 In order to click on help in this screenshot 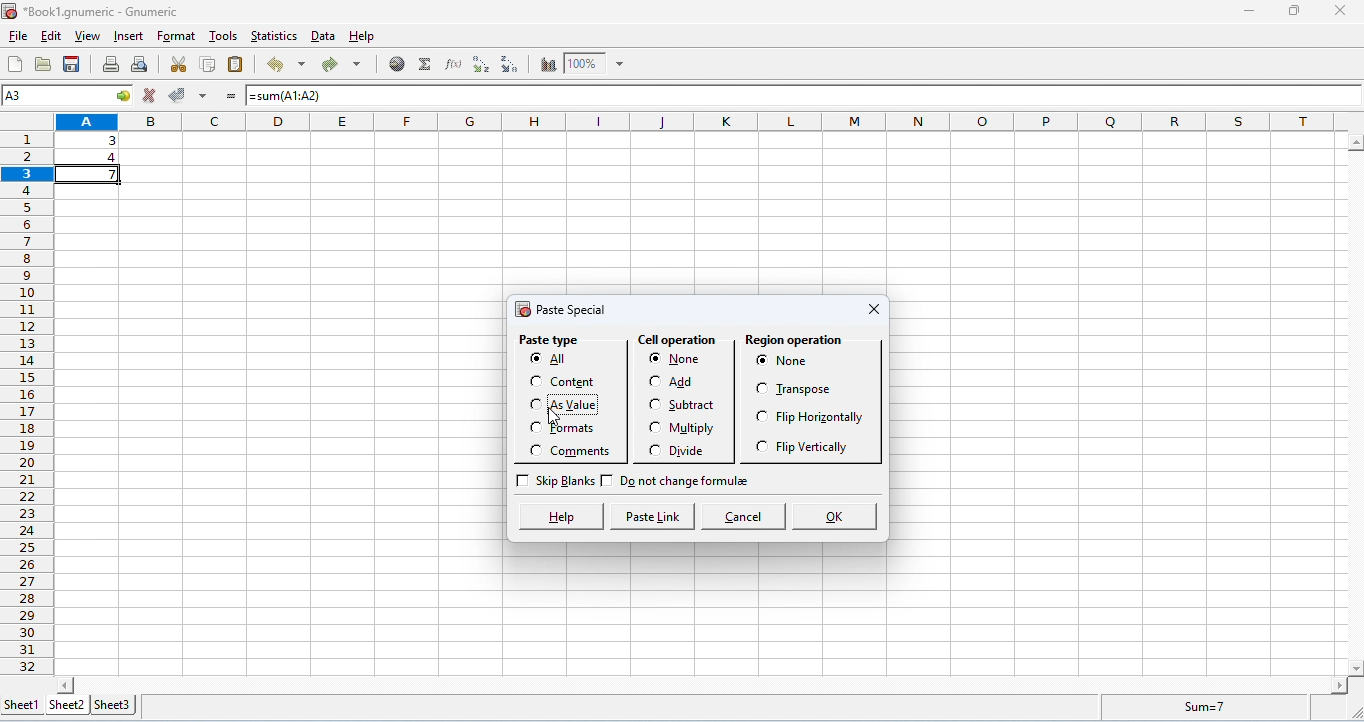, I will do `click(363, 37)`.